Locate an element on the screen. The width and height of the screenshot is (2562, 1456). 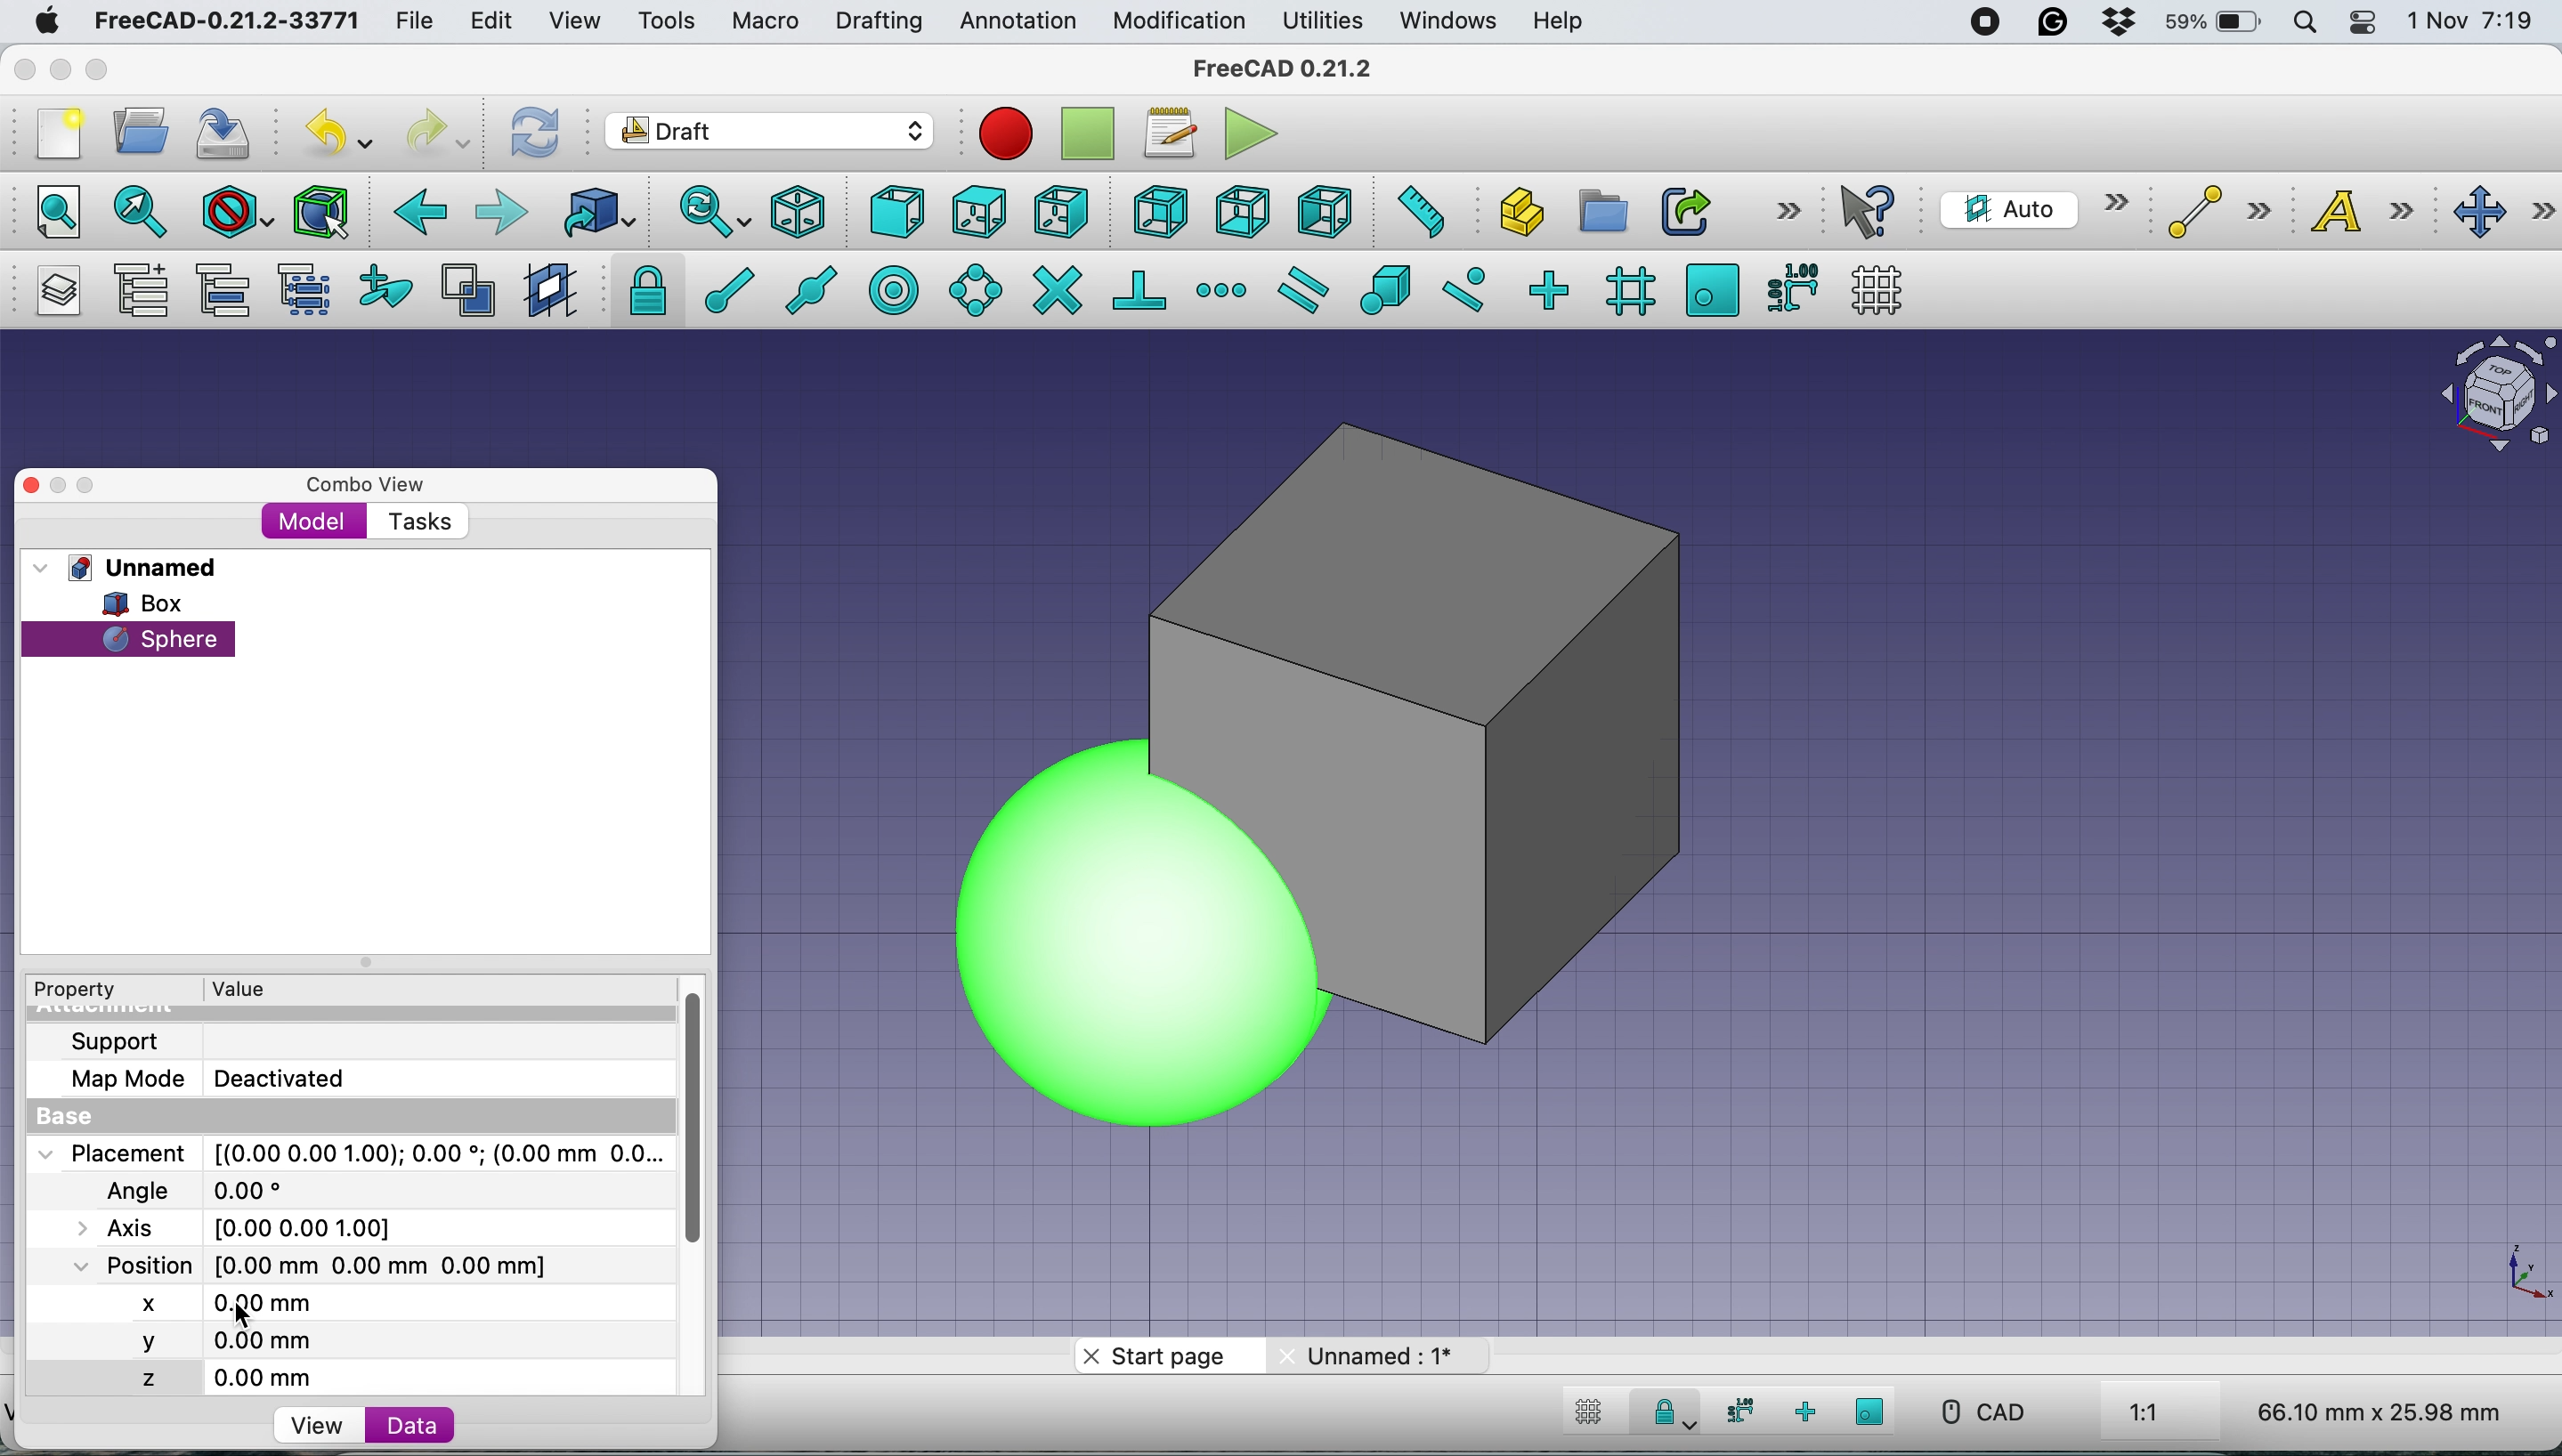
base is located at coordinates (71, 1118).